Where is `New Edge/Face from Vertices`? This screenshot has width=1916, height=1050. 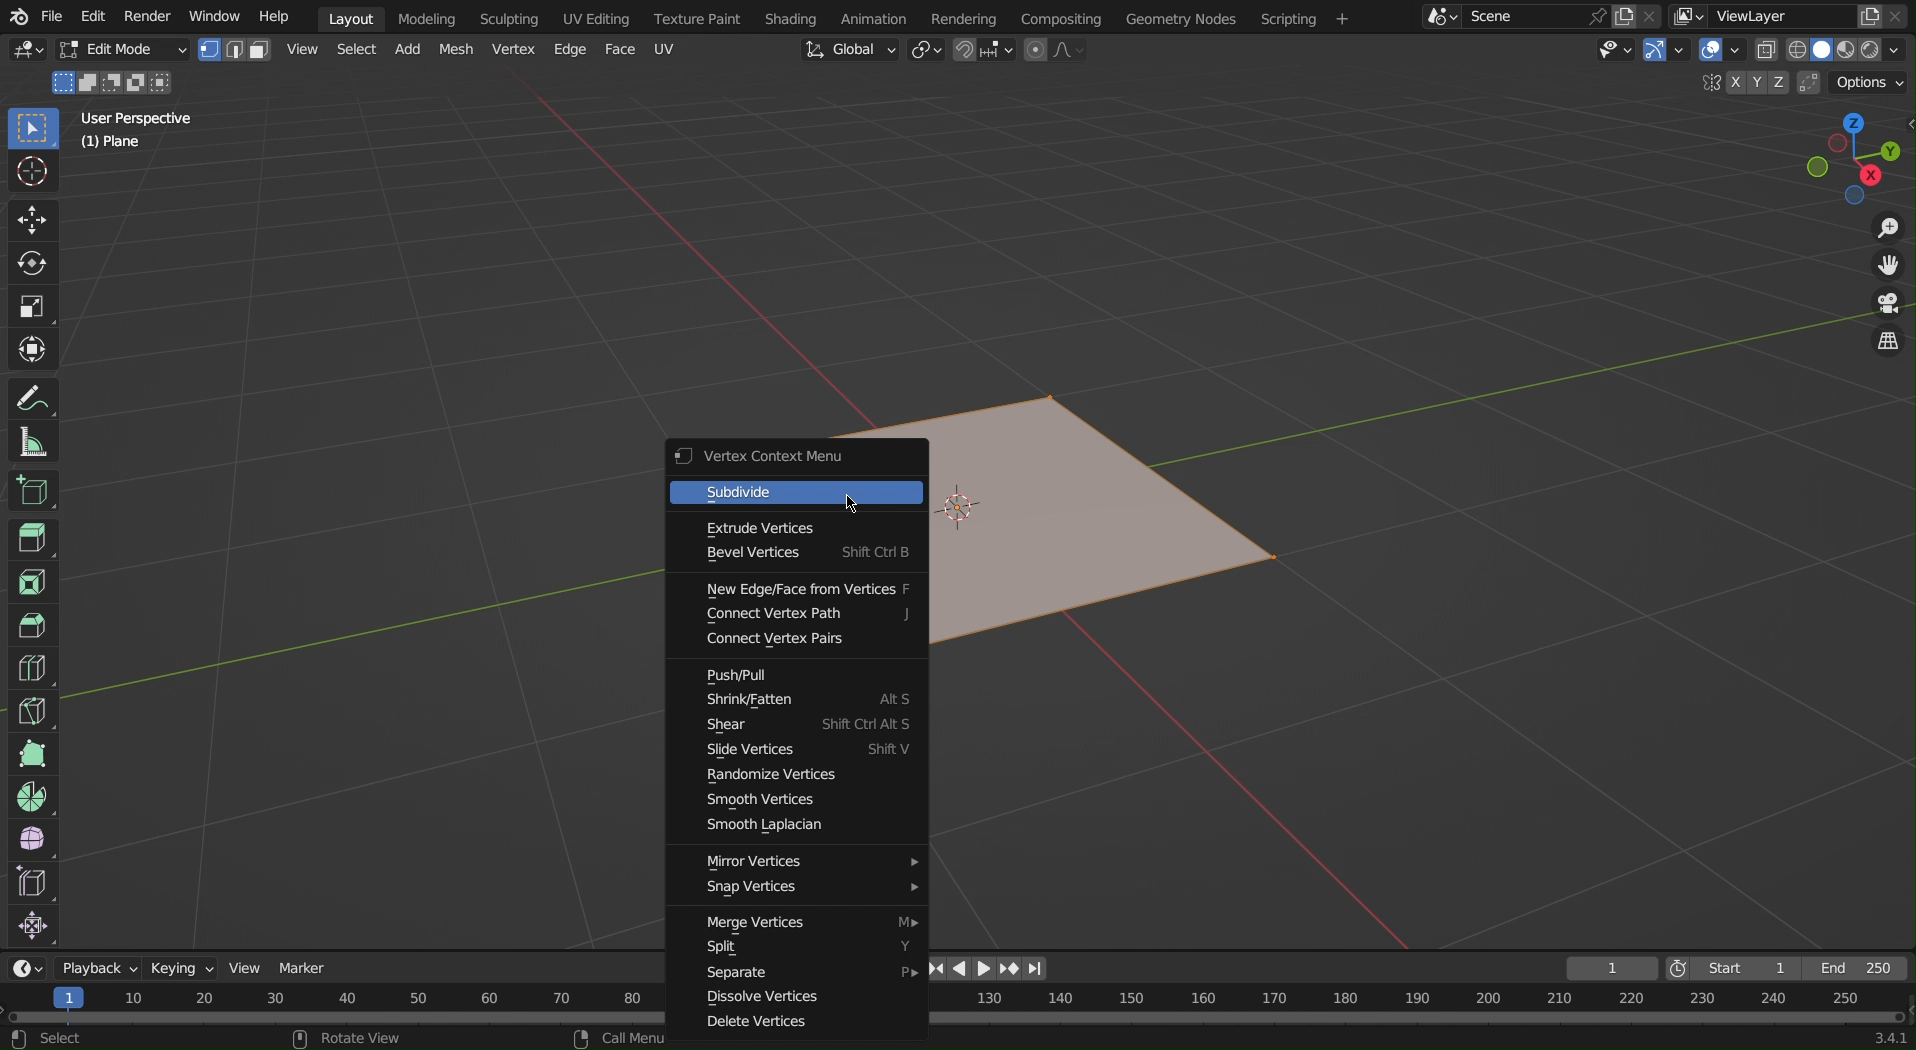 New Edge/Face from Vertices is located at coordinates (808, 586).